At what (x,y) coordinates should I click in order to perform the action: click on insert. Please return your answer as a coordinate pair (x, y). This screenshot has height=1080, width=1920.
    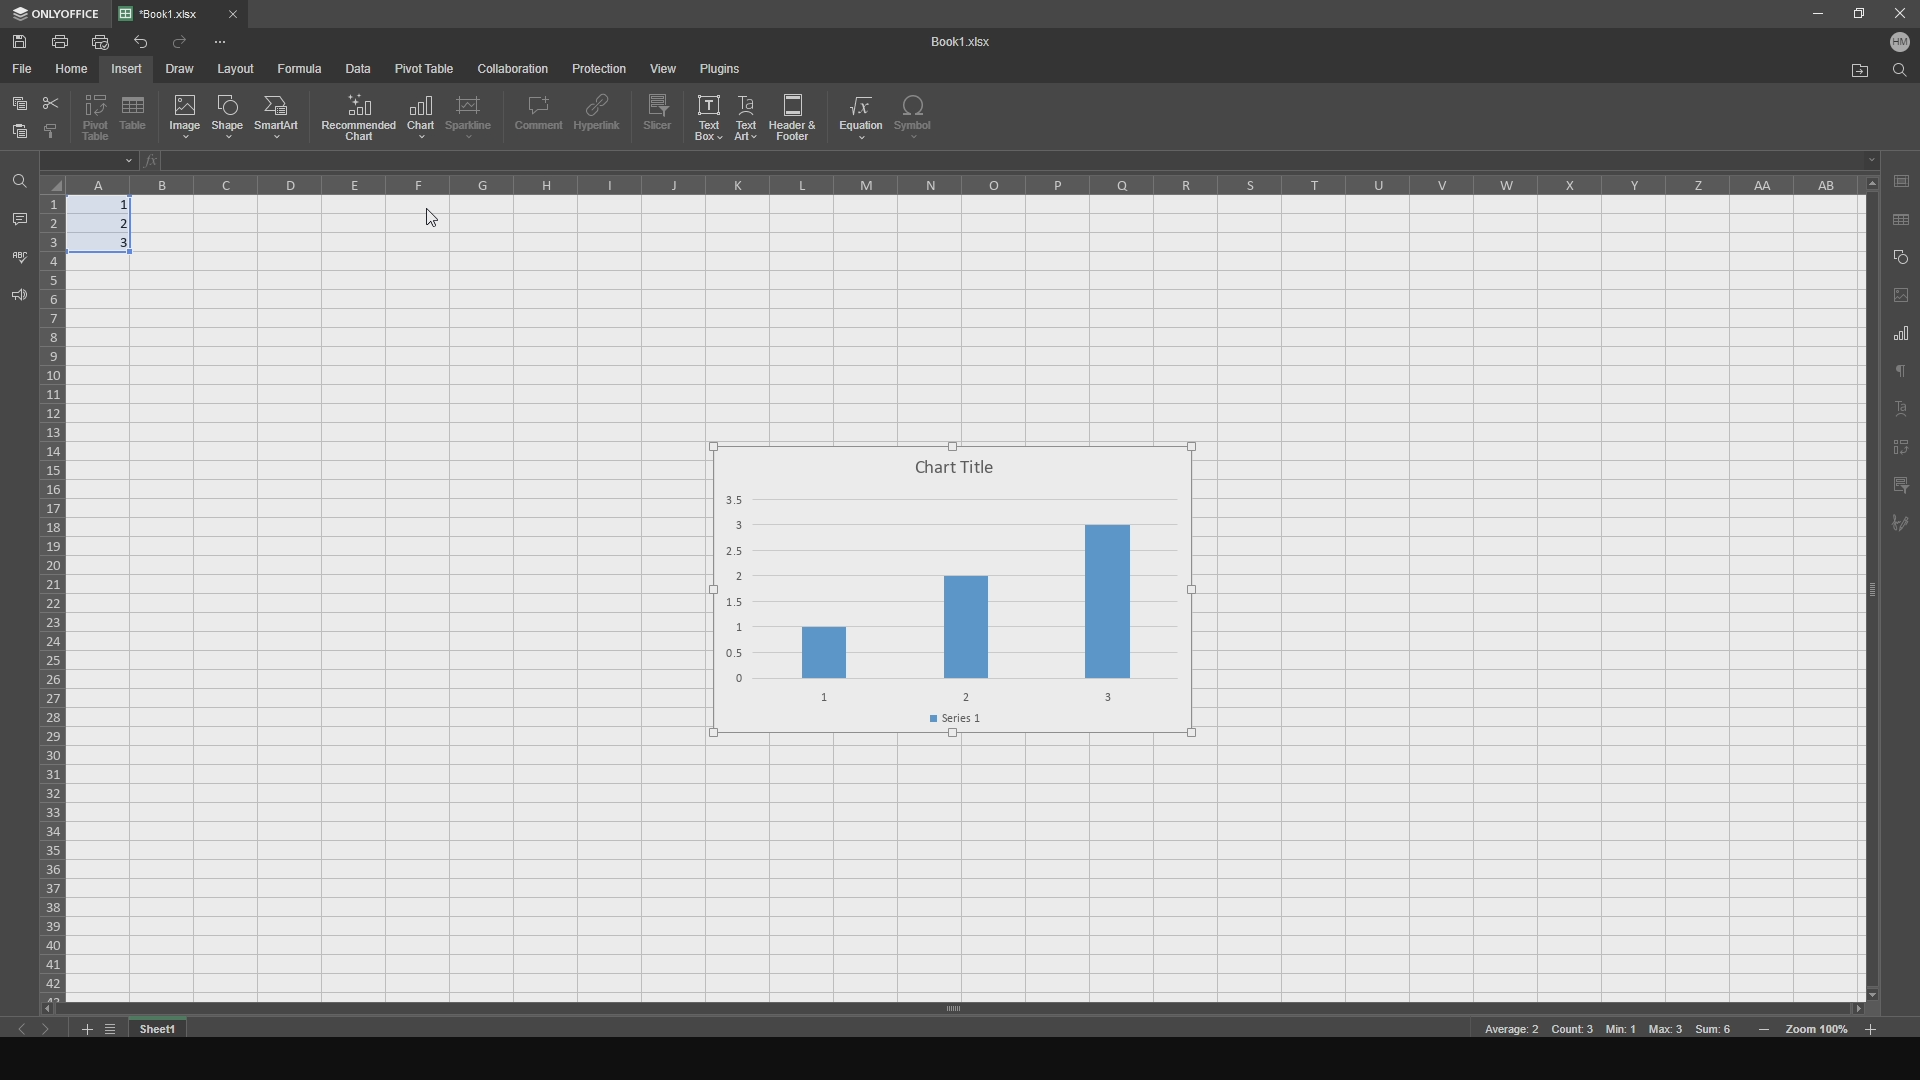
    Looking at the image, I should click on (127, 66).